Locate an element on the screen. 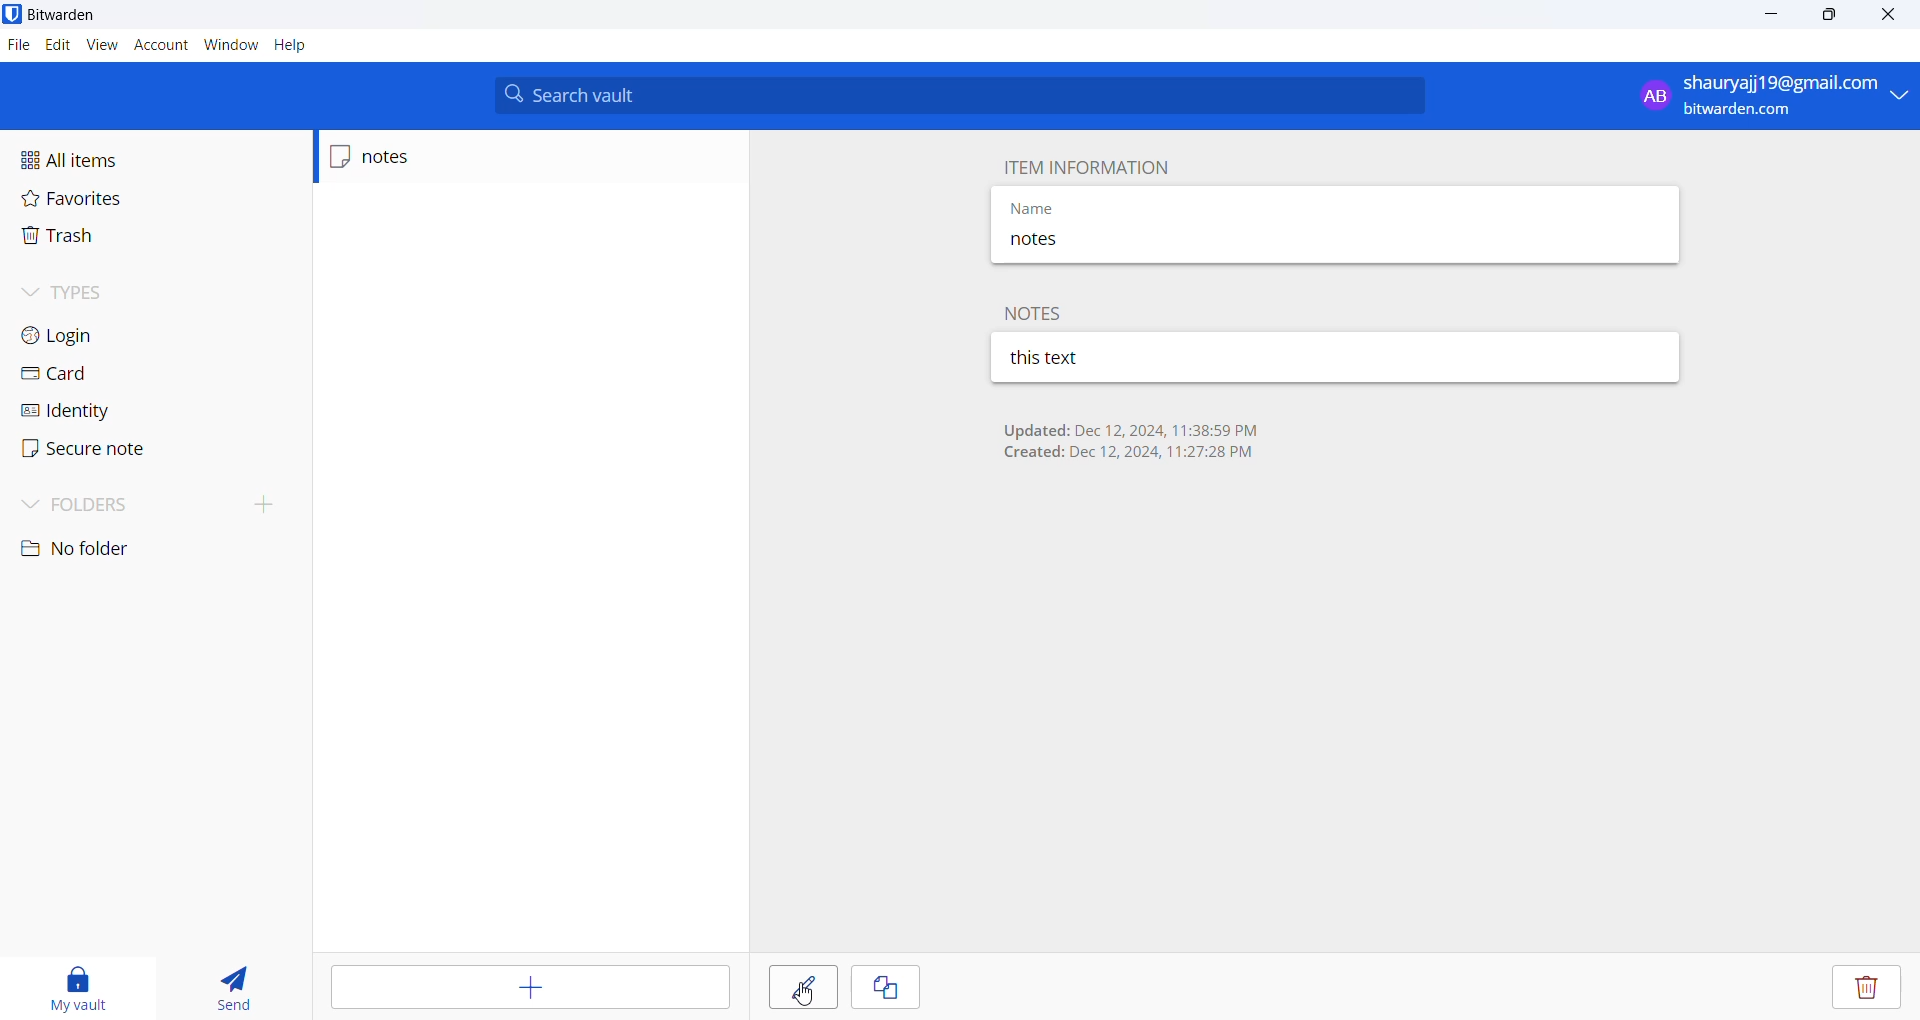  login is located at coordinates (101, 334).